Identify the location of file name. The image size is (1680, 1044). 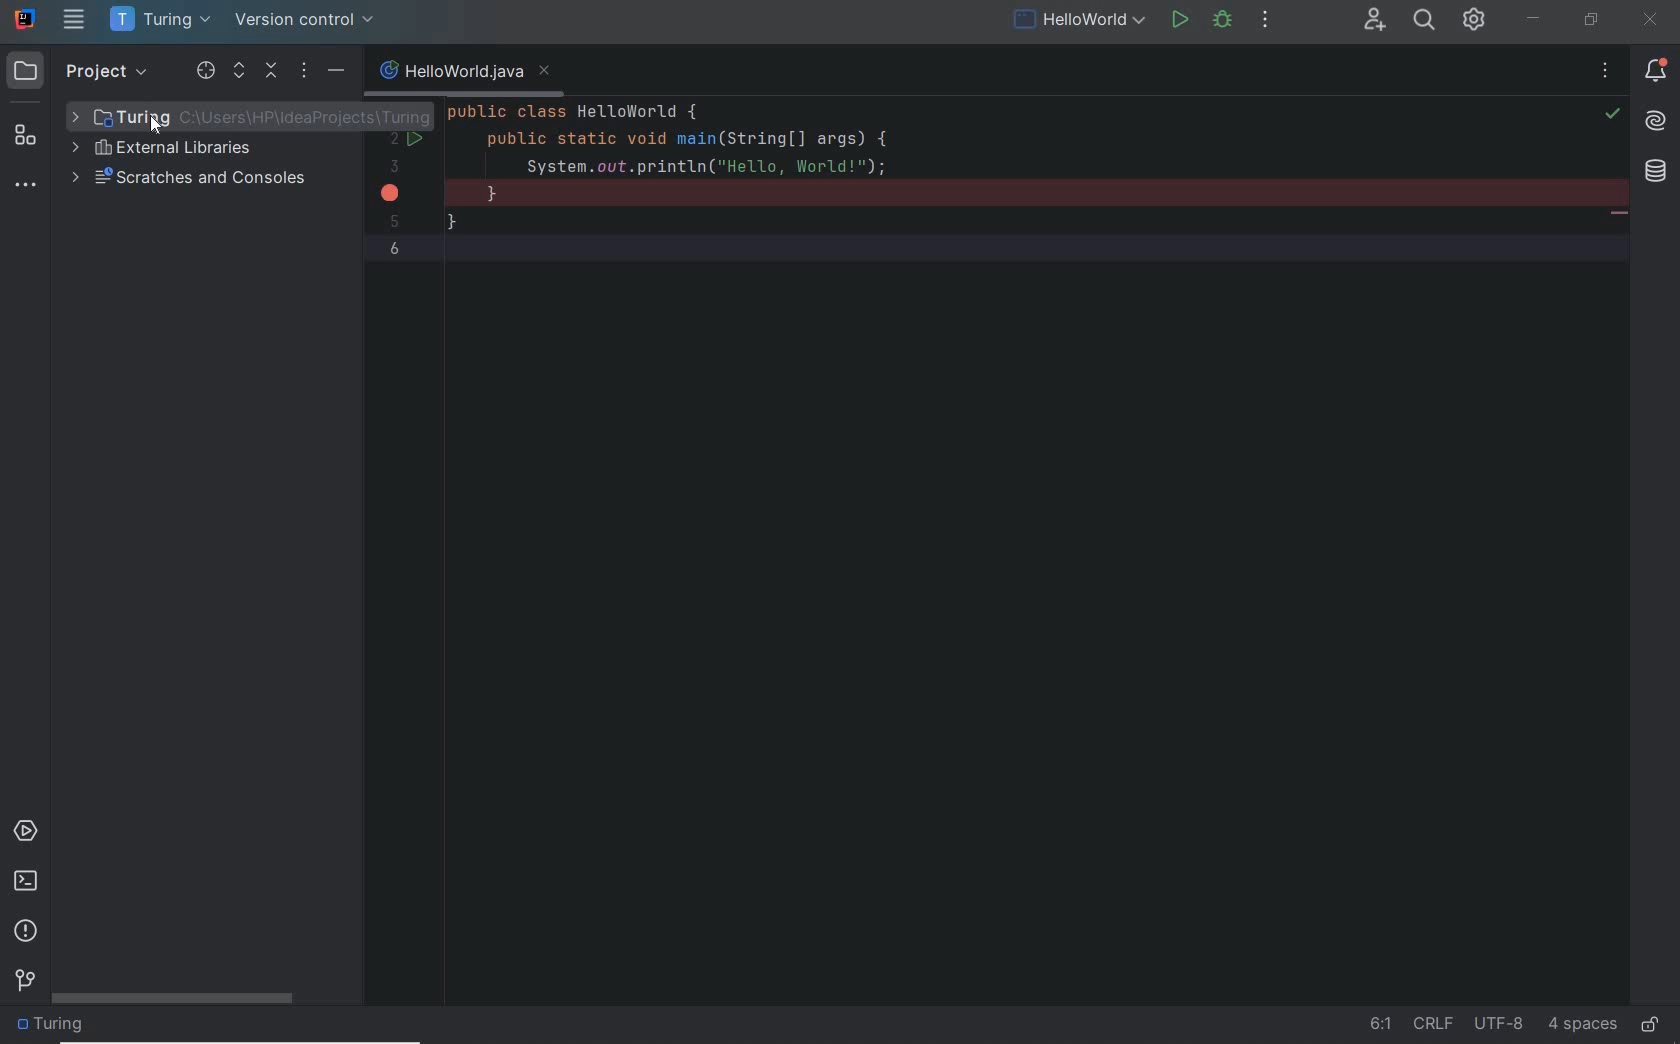
(451, 72).